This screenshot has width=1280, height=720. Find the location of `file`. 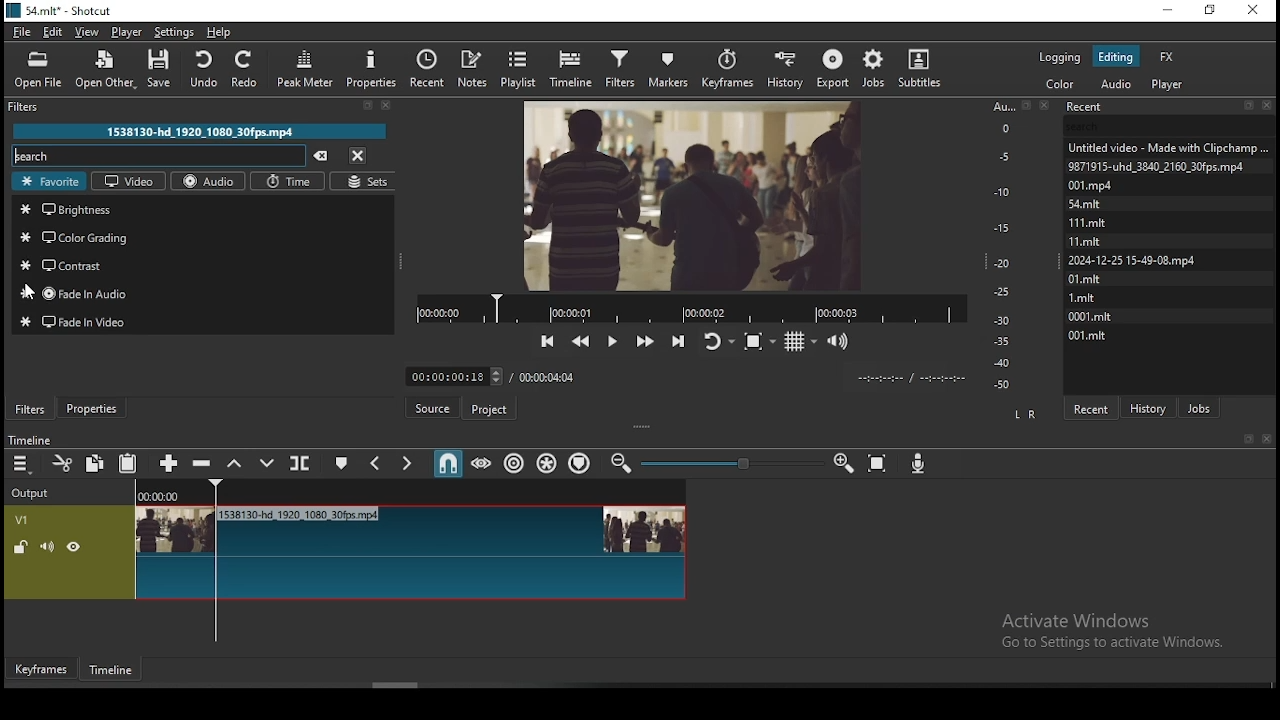

file is located at coordinates (21, 34).